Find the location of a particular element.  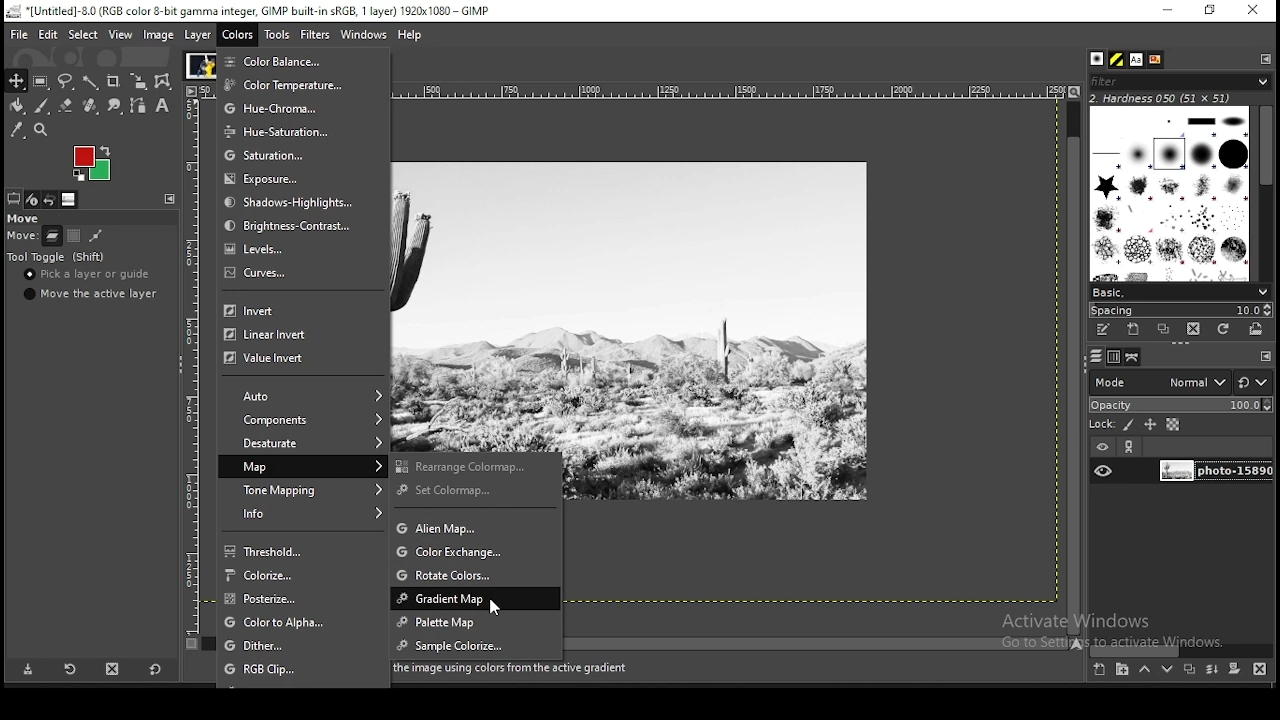

invert is located at coordinates (295, 311).